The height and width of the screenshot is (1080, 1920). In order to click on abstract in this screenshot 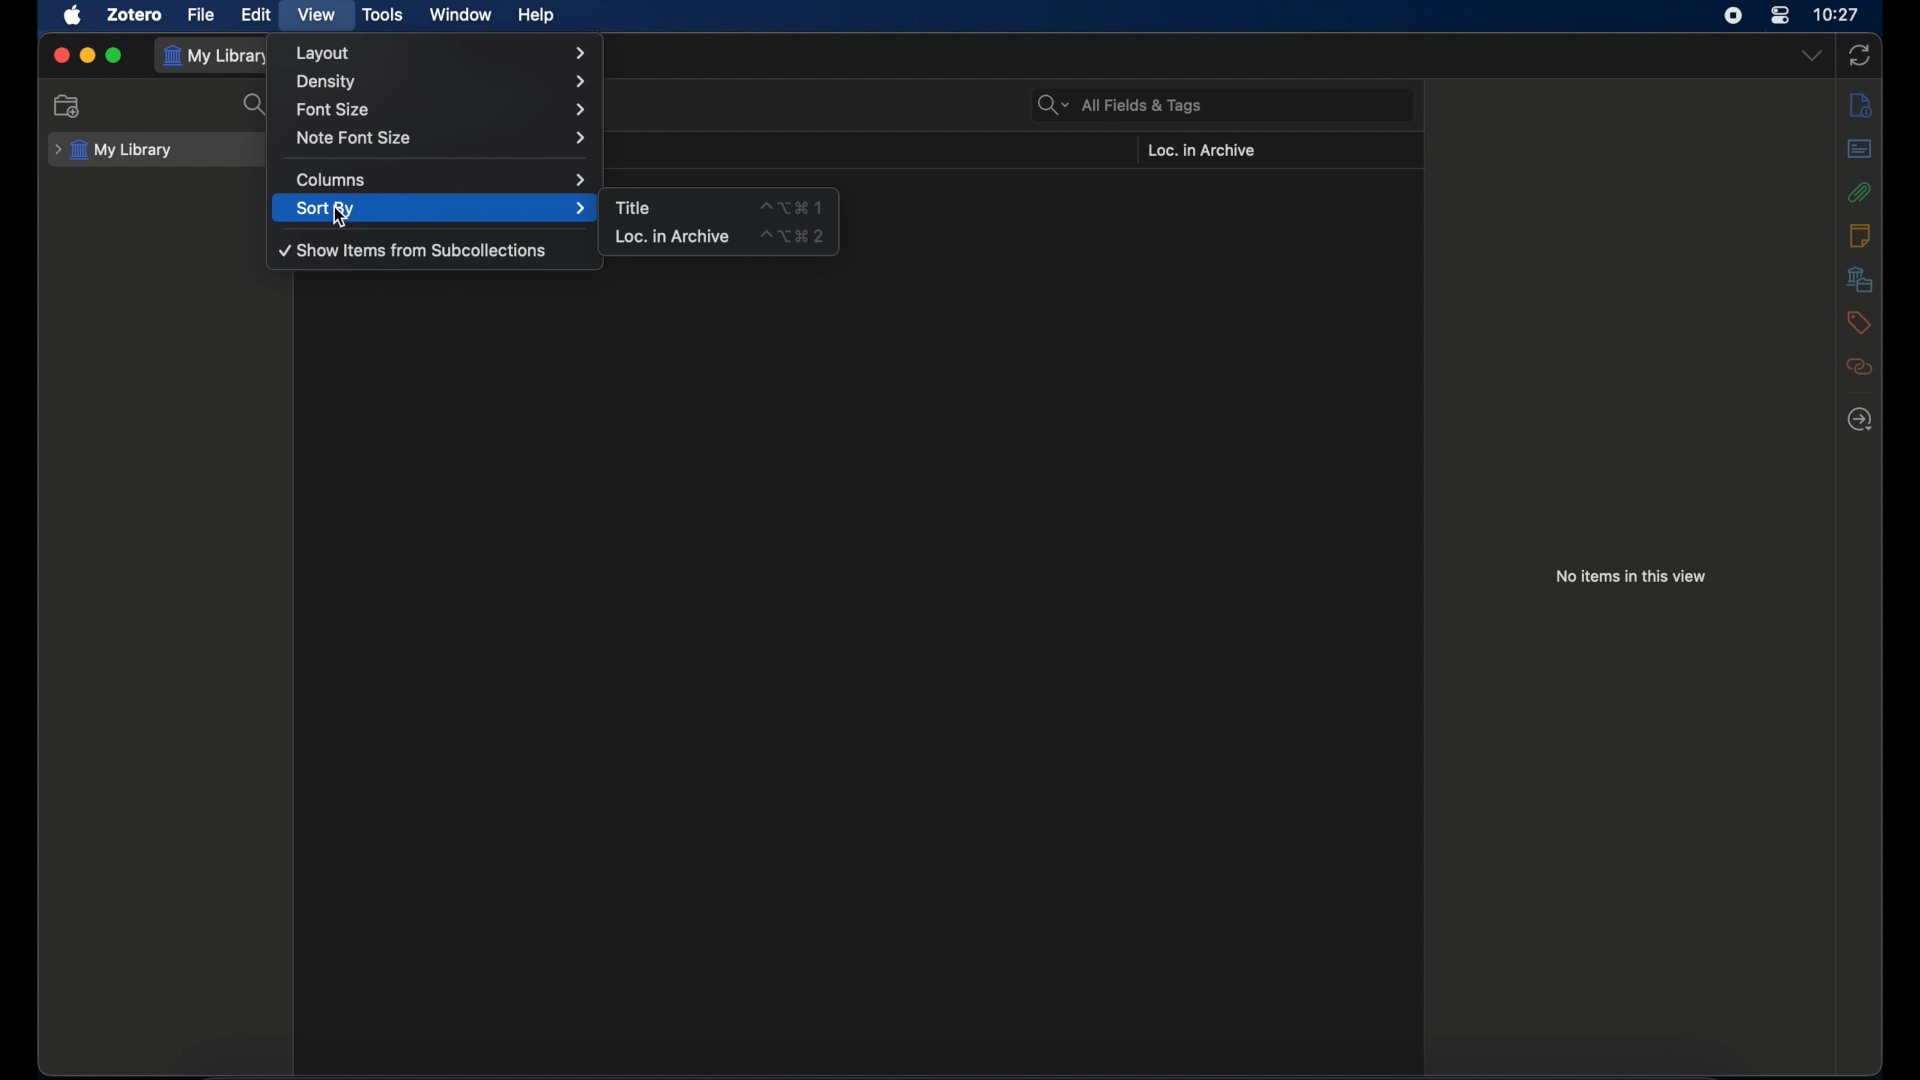, I will do `click(1858, 148)`.